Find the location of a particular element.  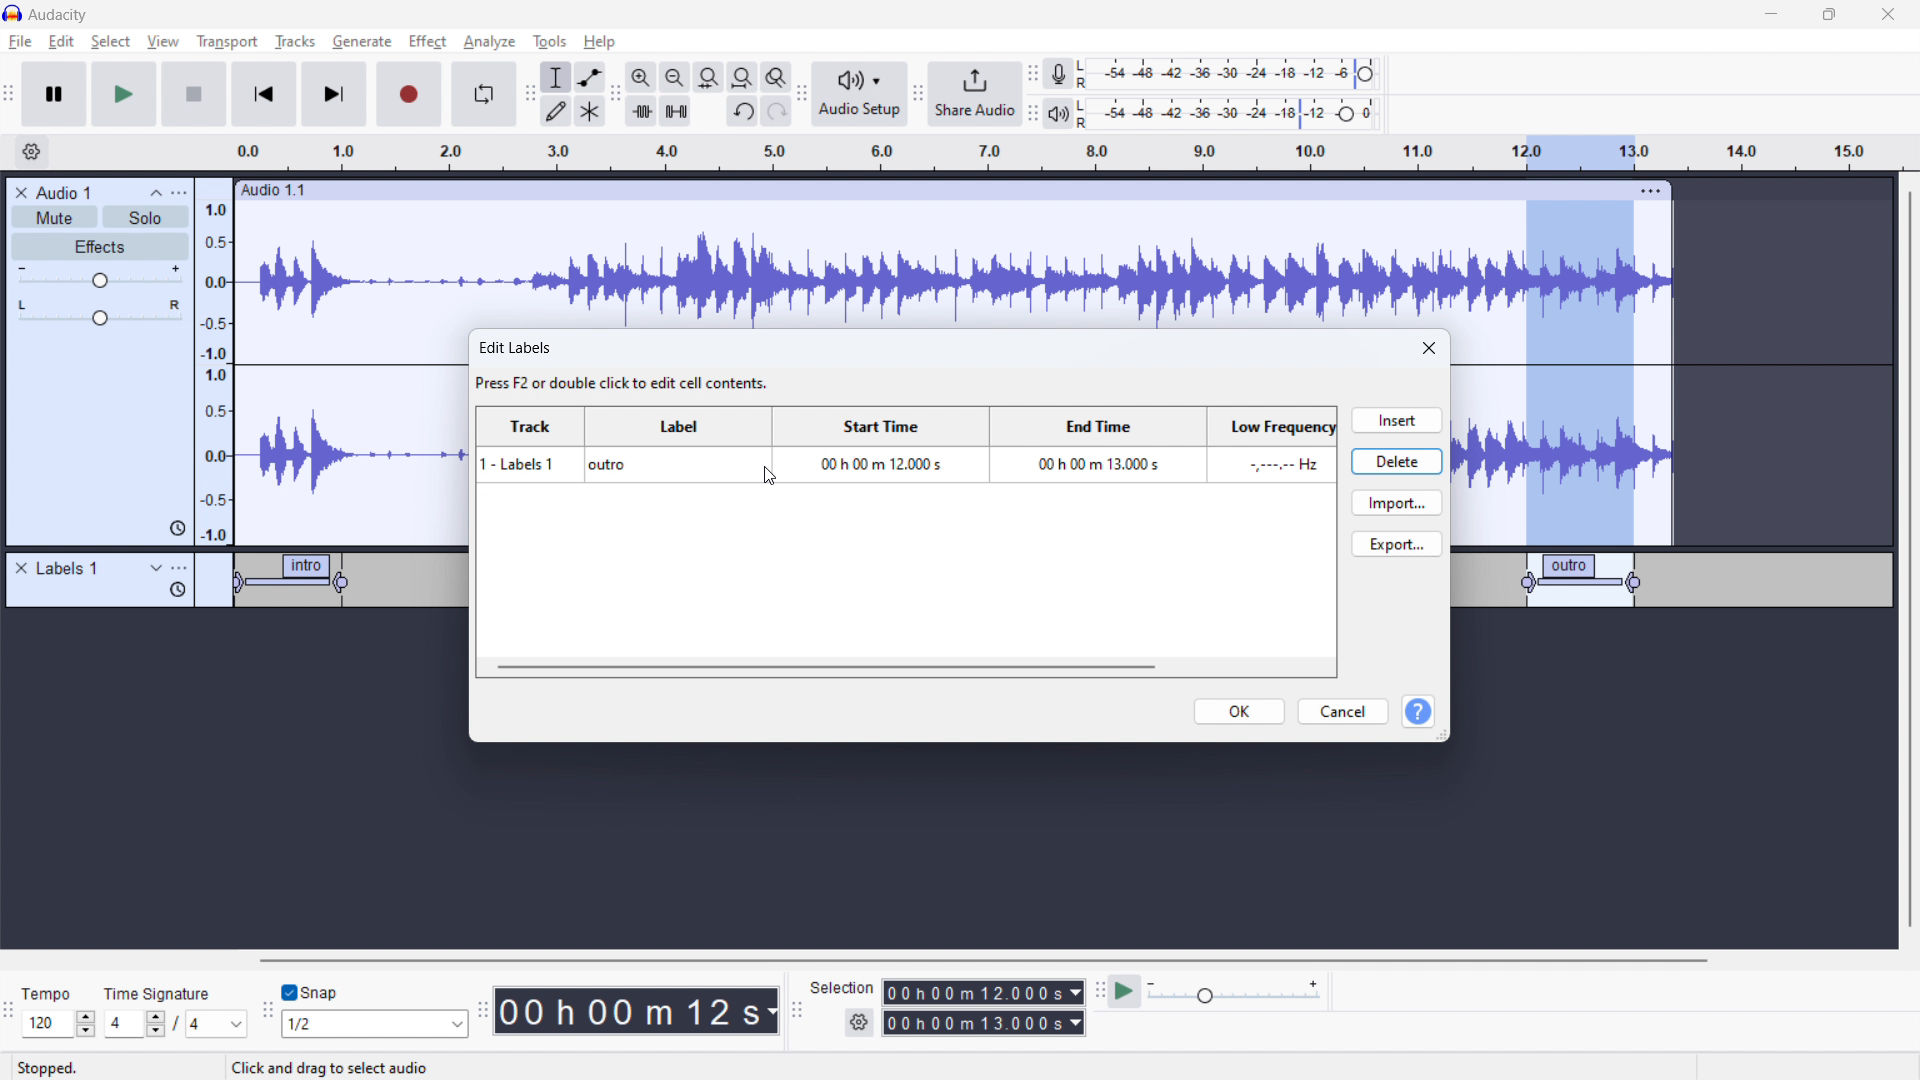

label is located at coordinates (678, 444).